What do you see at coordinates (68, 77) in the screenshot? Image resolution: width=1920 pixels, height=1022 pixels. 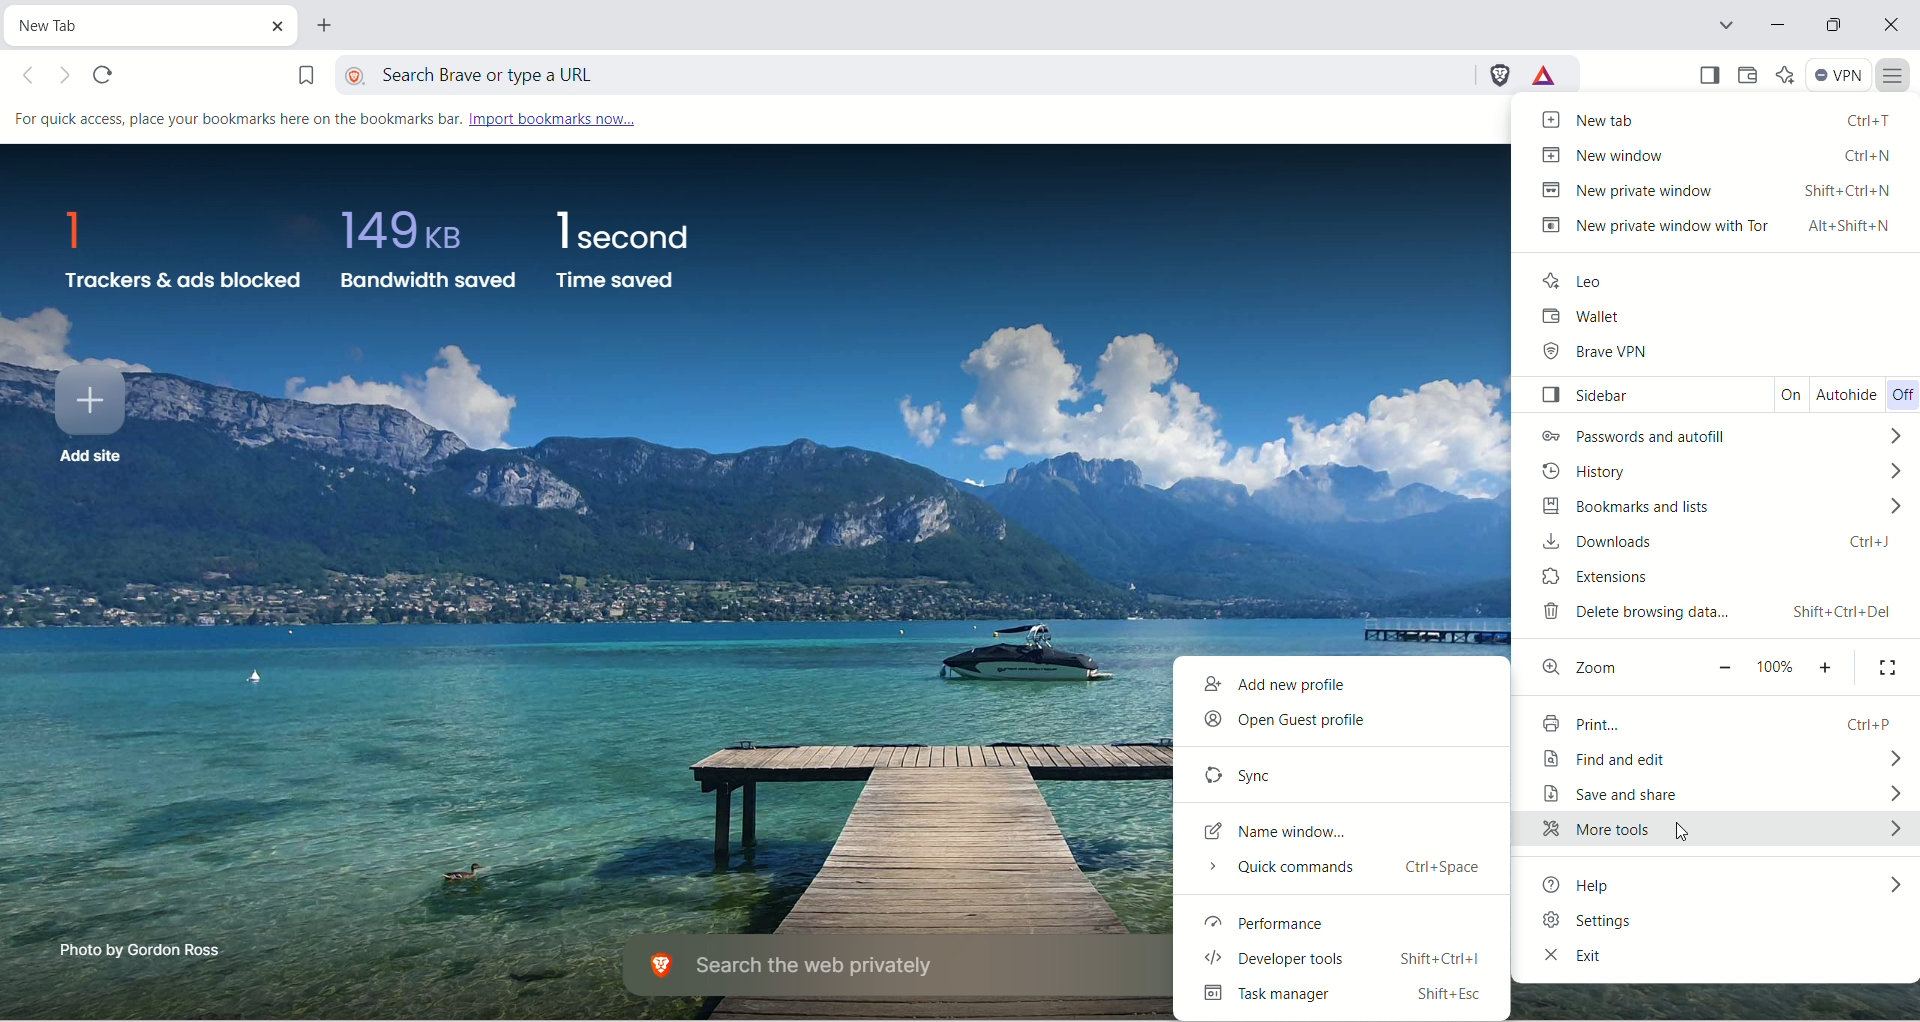 I see `go forward` at bounding box center [68, 77].